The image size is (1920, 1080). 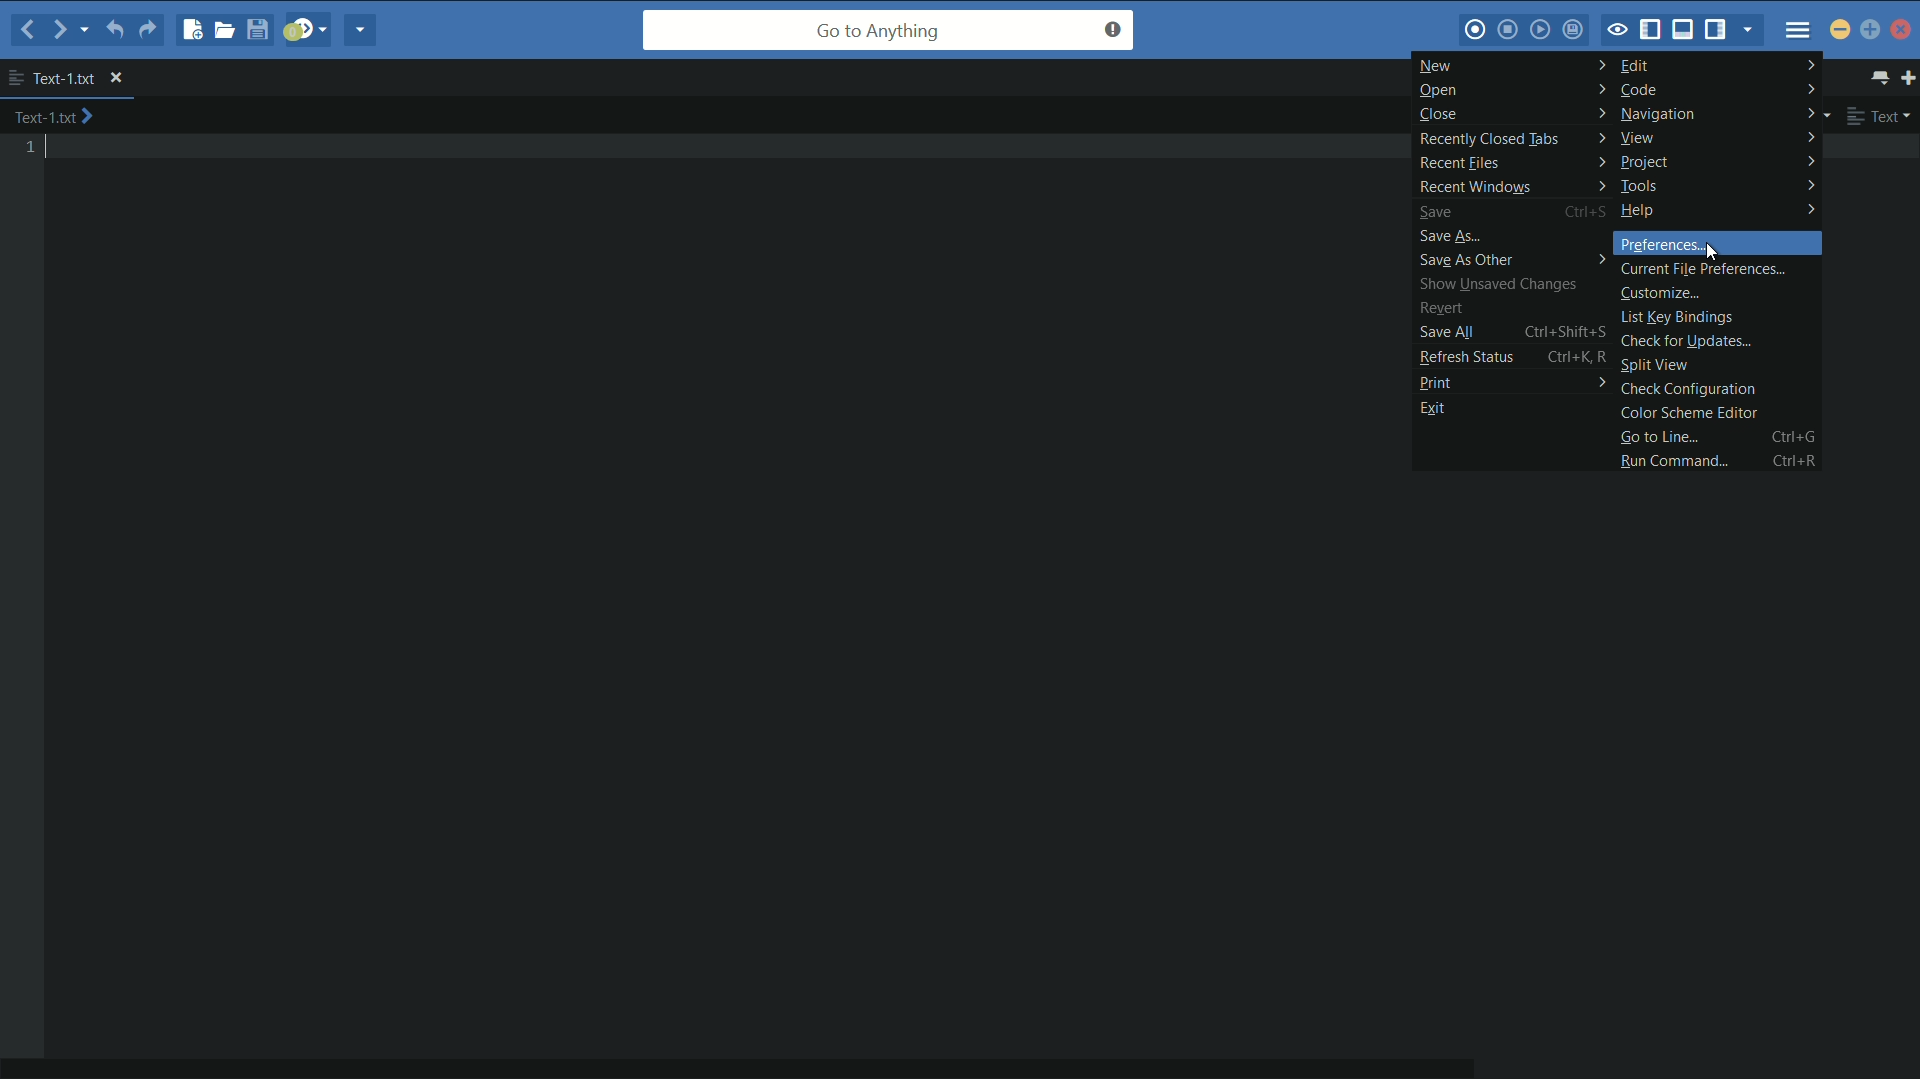 What do you see at coordinates (1713, 115) in the screenshot?
I see `navigation` at bounding box center [1713, 115].